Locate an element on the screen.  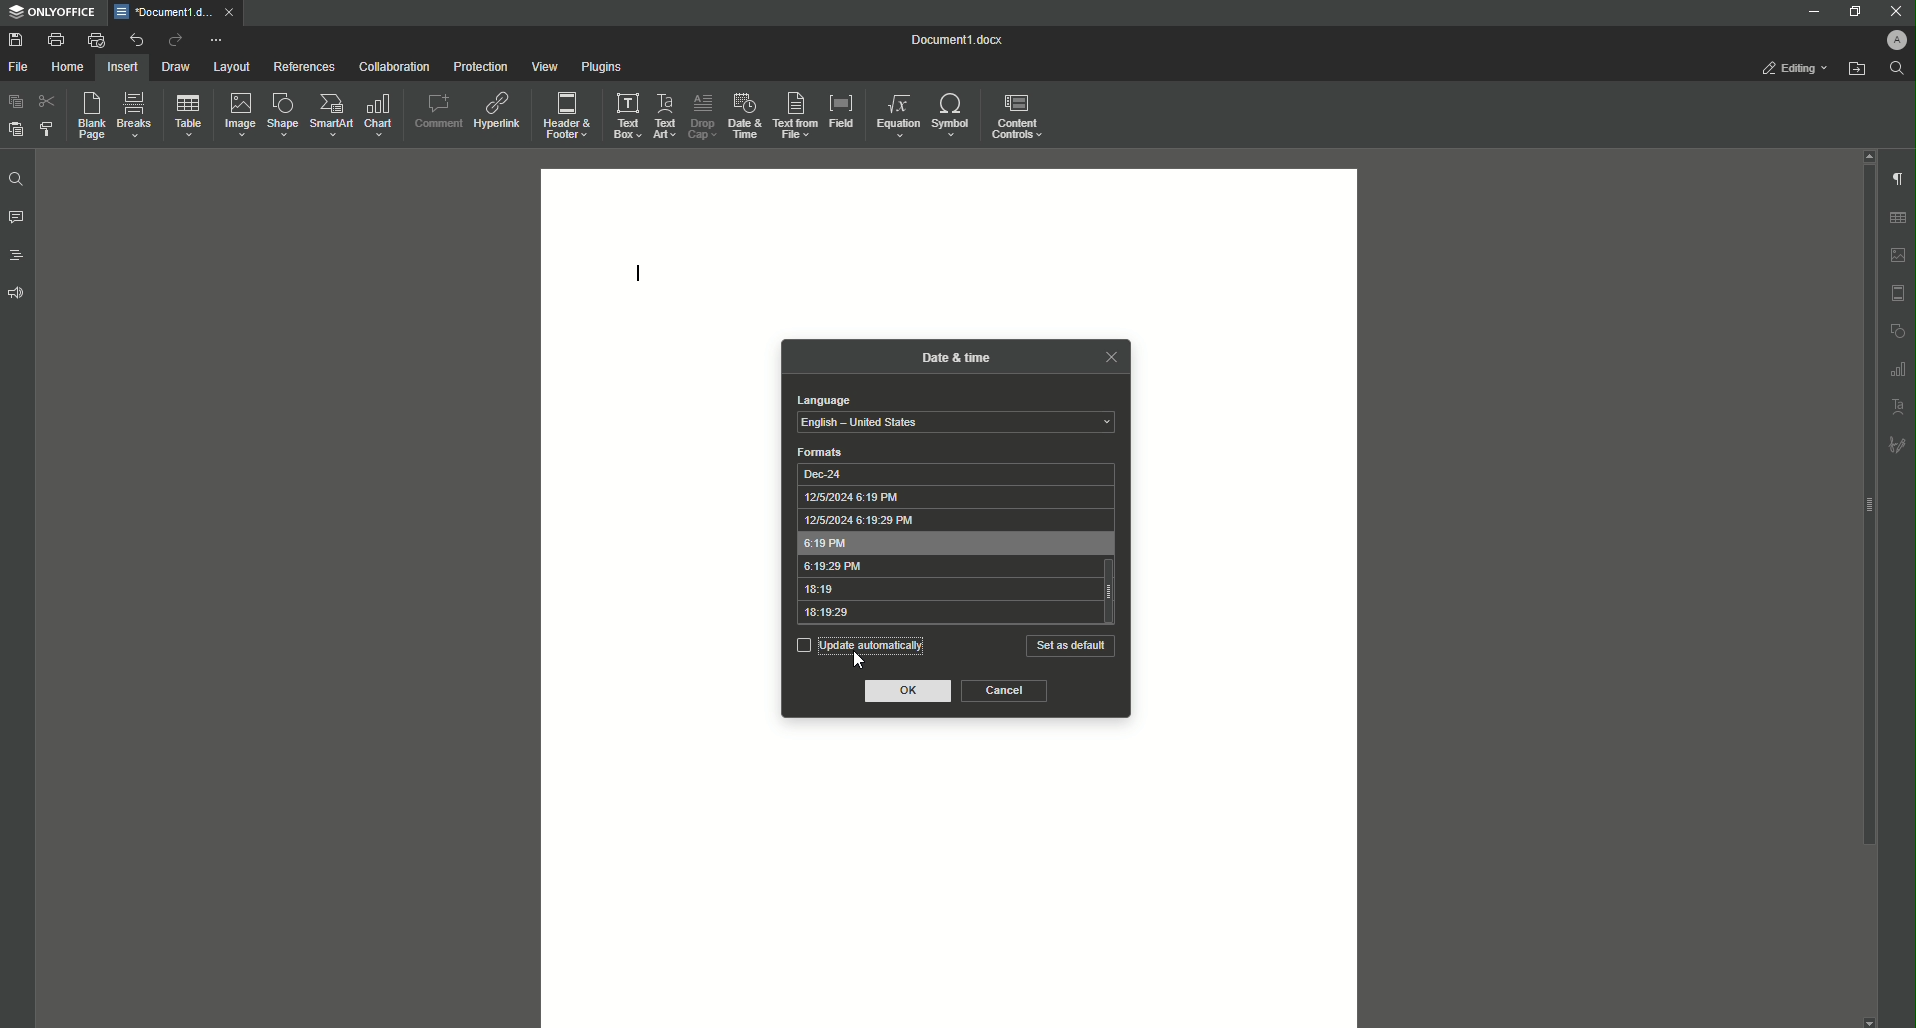
close is located at coordinates (229, 11).